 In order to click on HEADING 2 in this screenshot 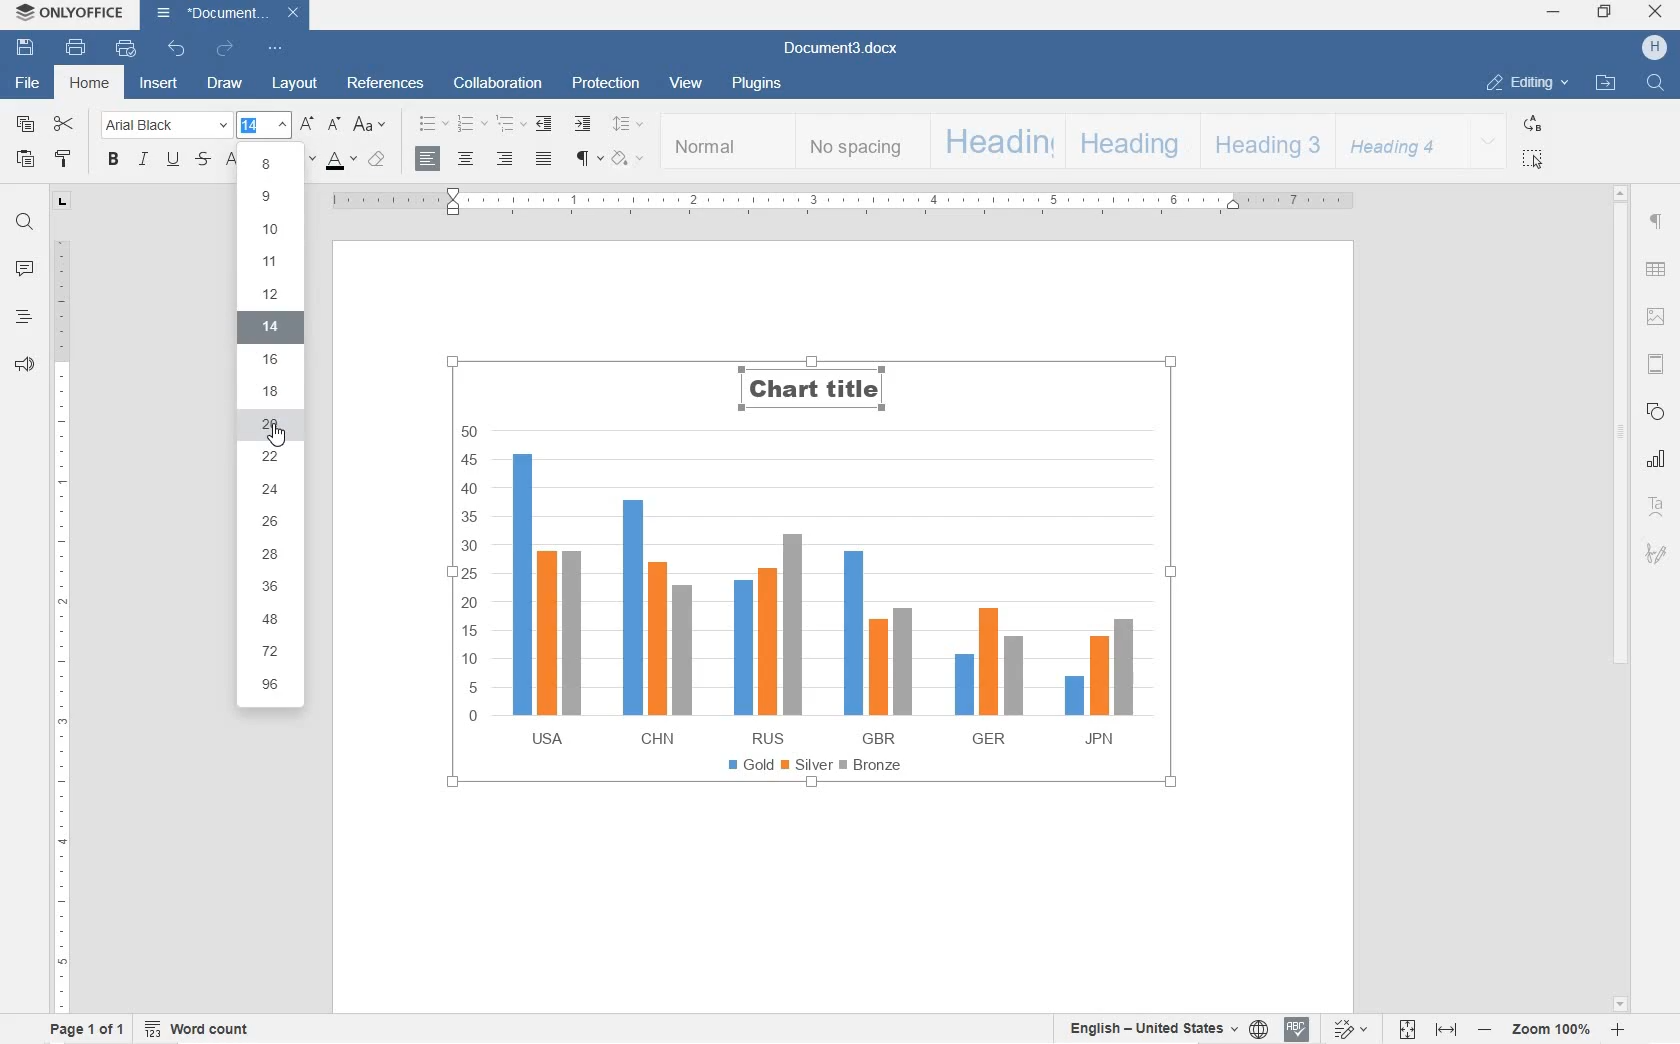, I will do `click(1129, 142)`.